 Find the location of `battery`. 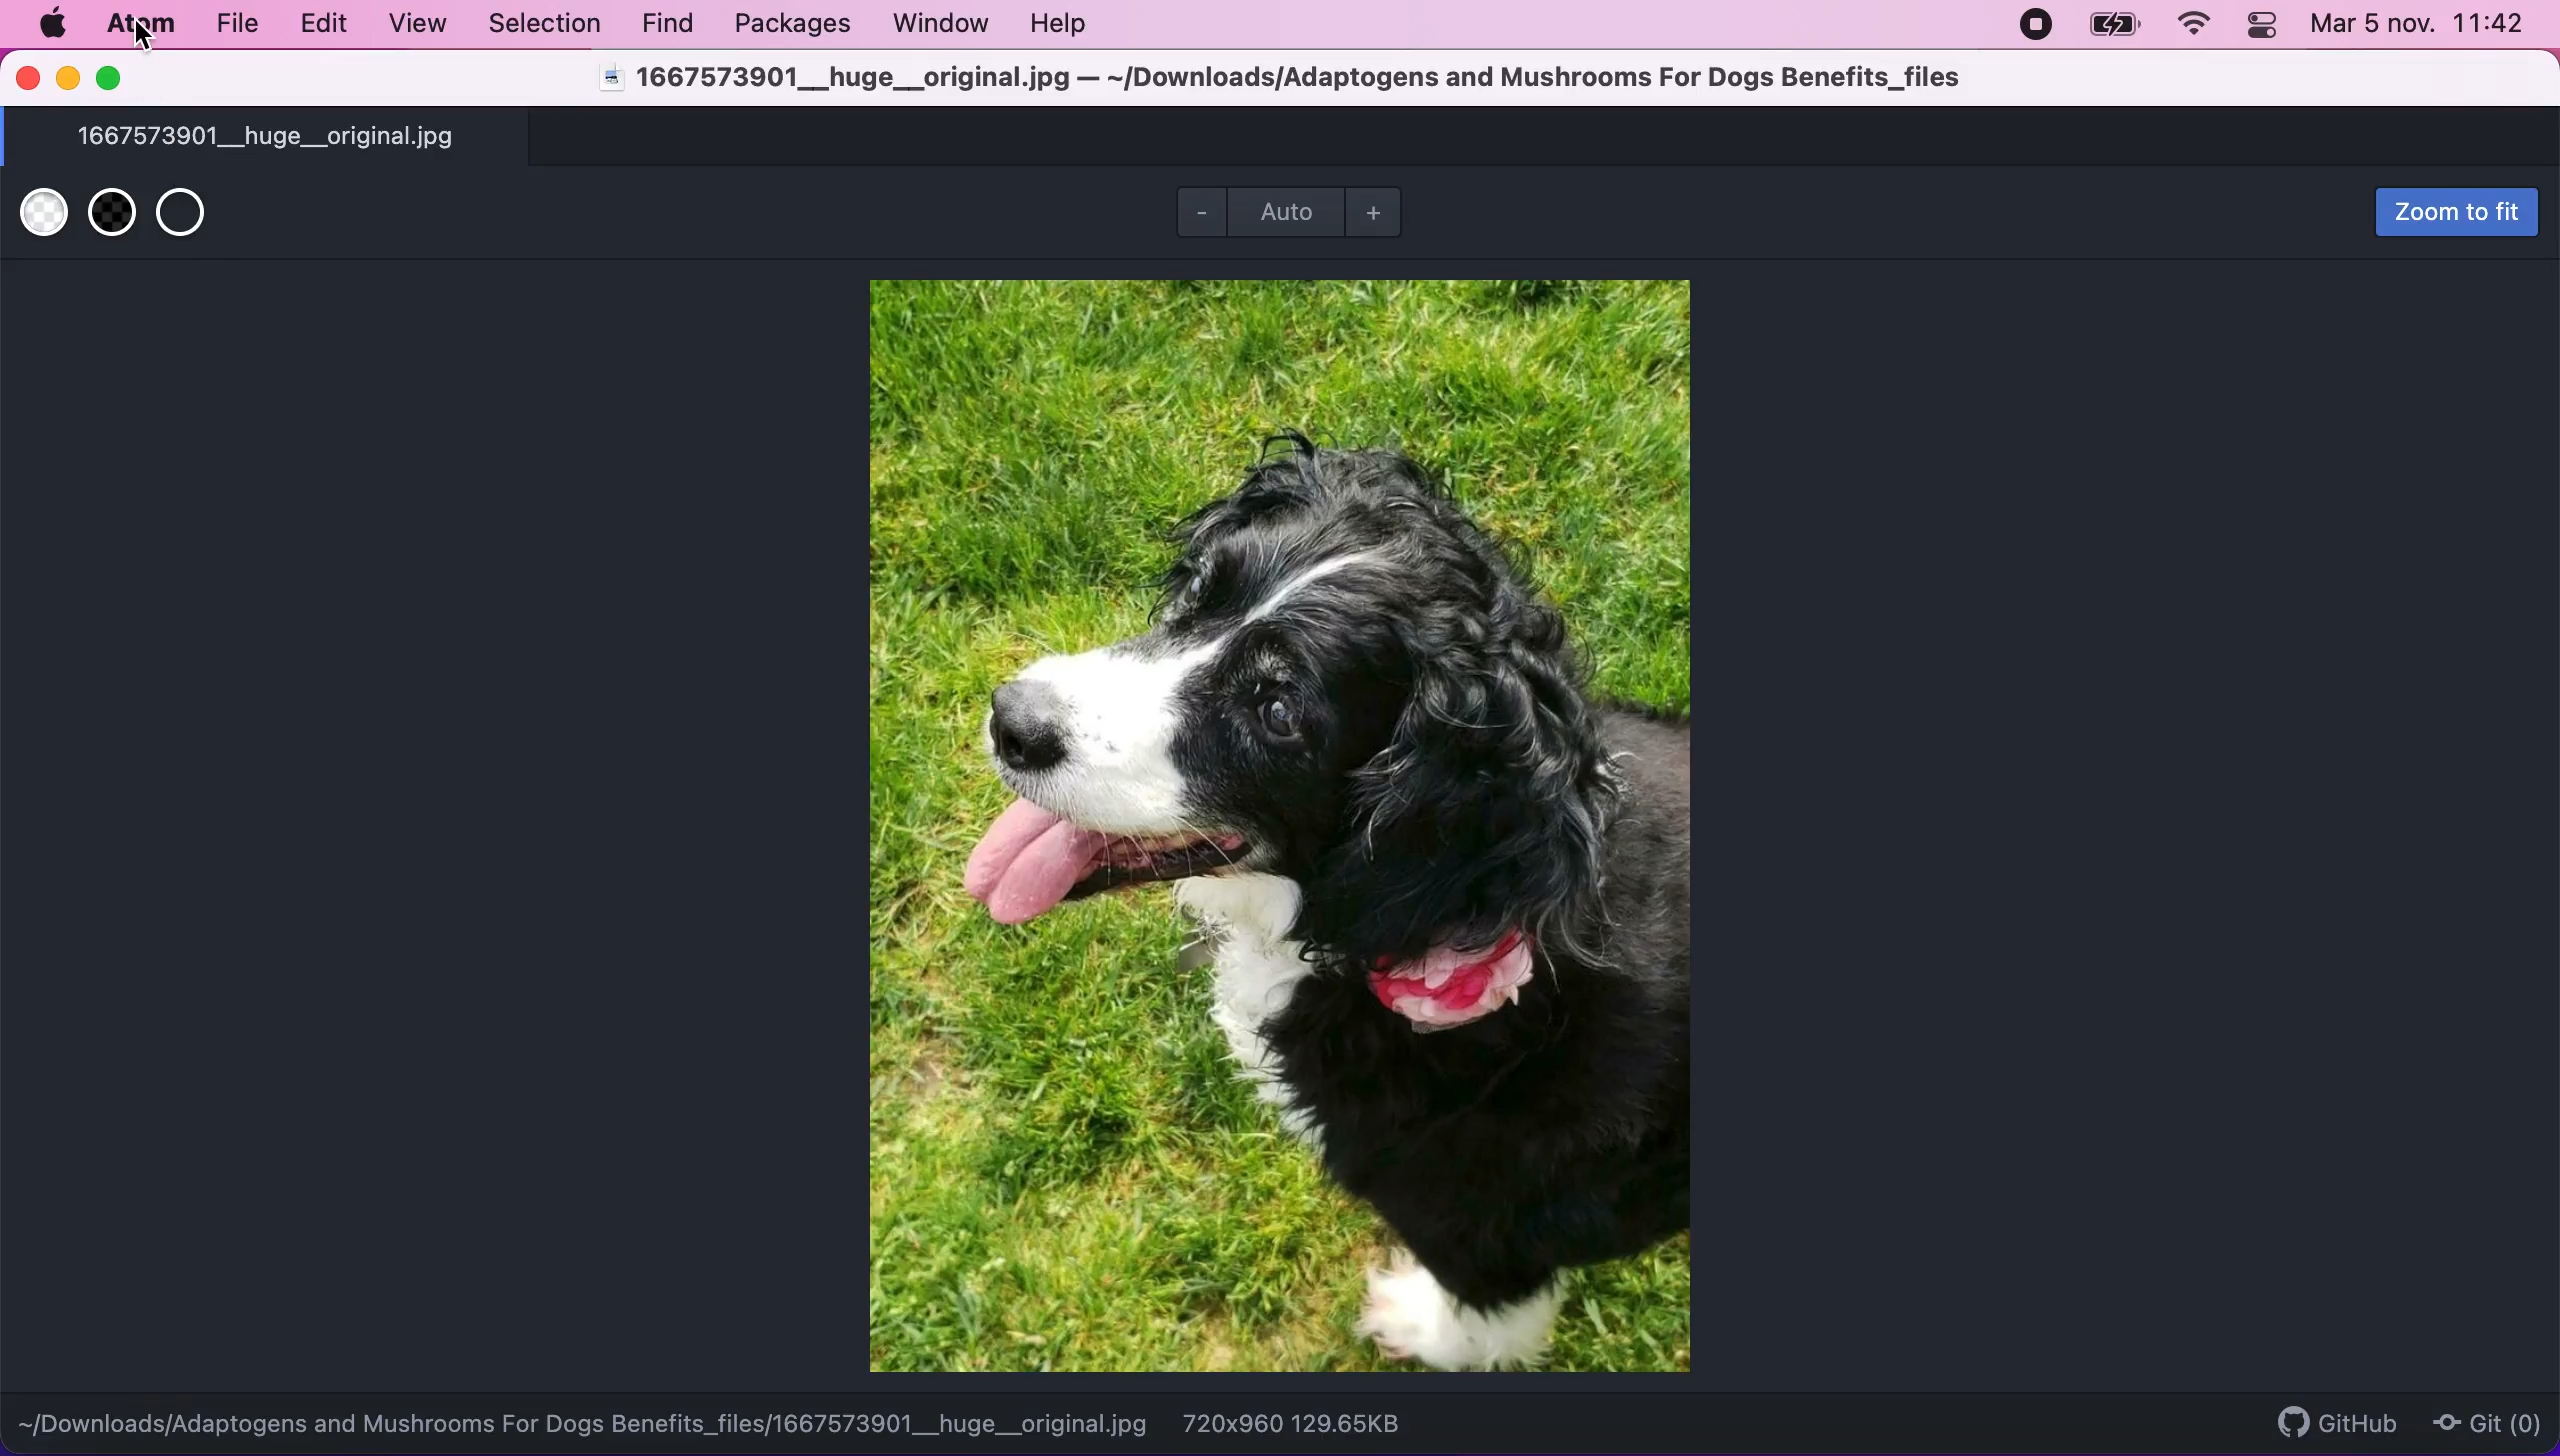

battery is located at coordinates (2112, 28).